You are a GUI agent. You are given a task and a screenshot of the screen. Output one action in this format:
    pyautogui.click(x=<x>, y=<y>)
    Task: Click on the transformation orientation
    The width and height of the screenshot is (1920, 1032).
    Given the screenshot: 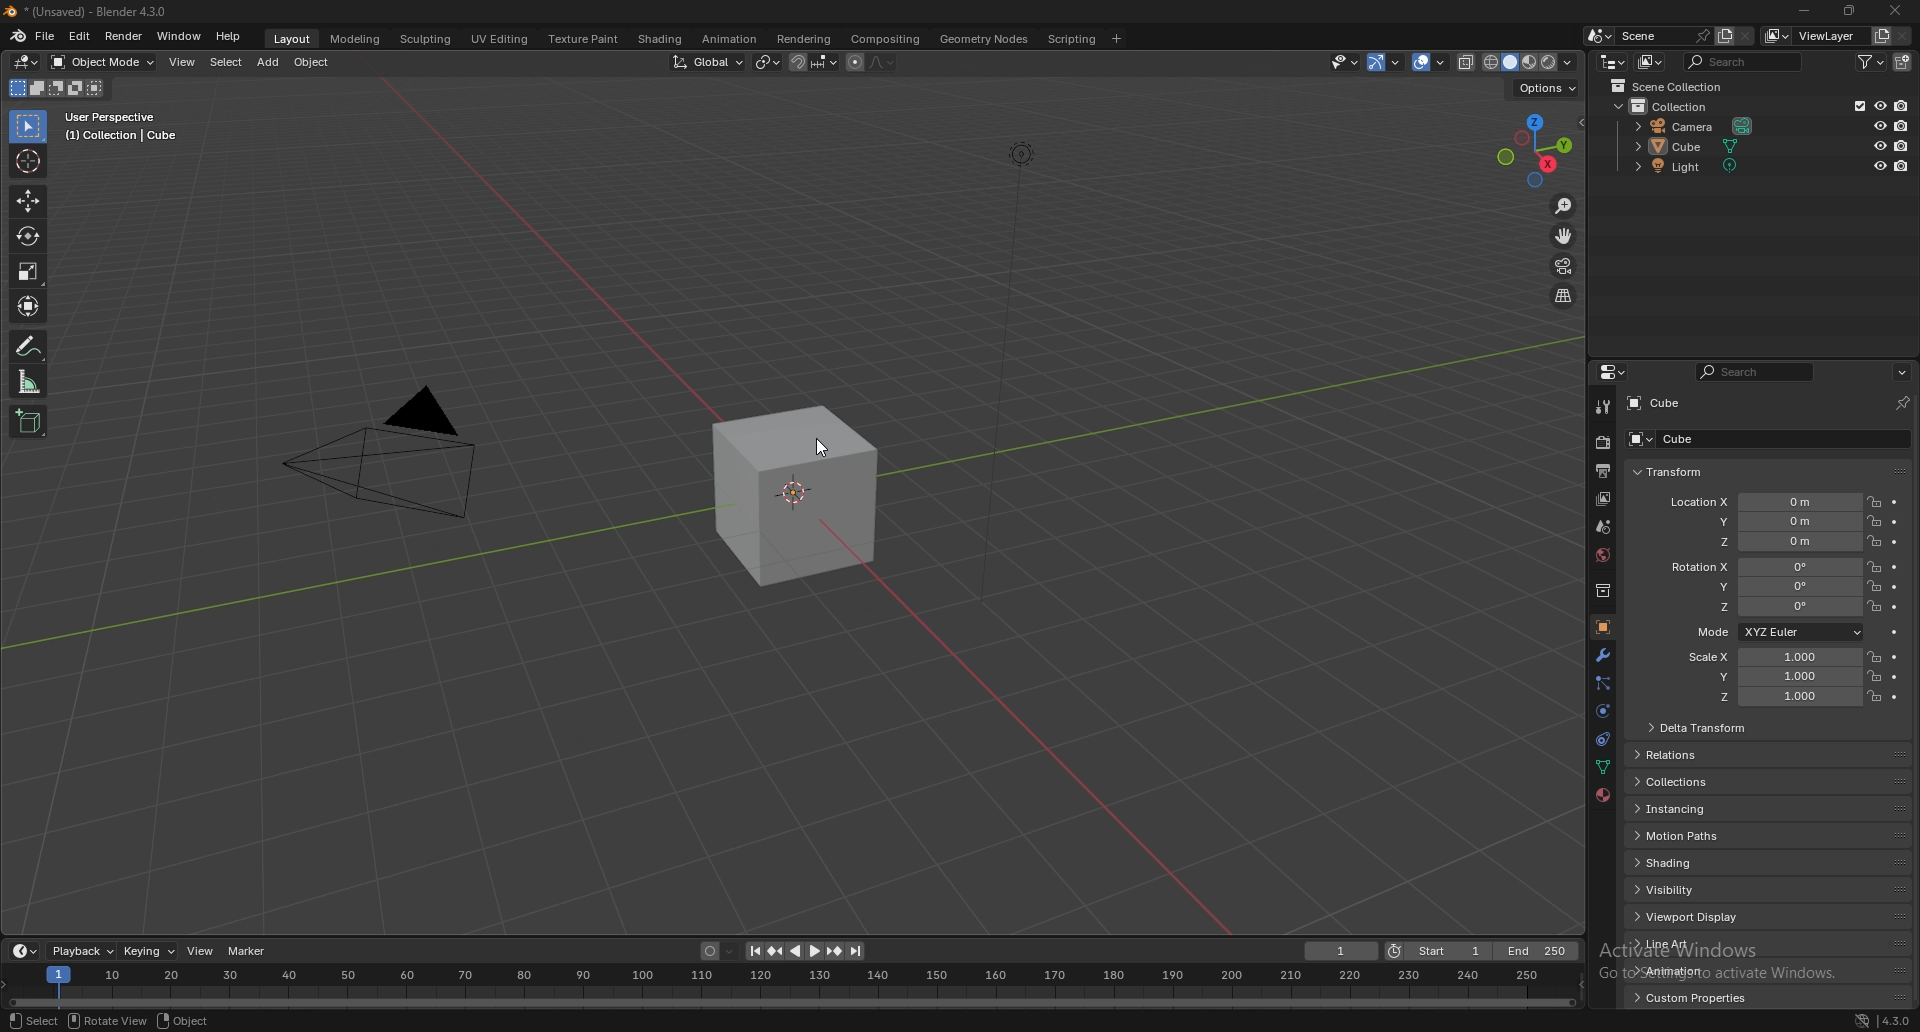 What is the action you would take?
    pyautogui.click(x=711, y=63)
    